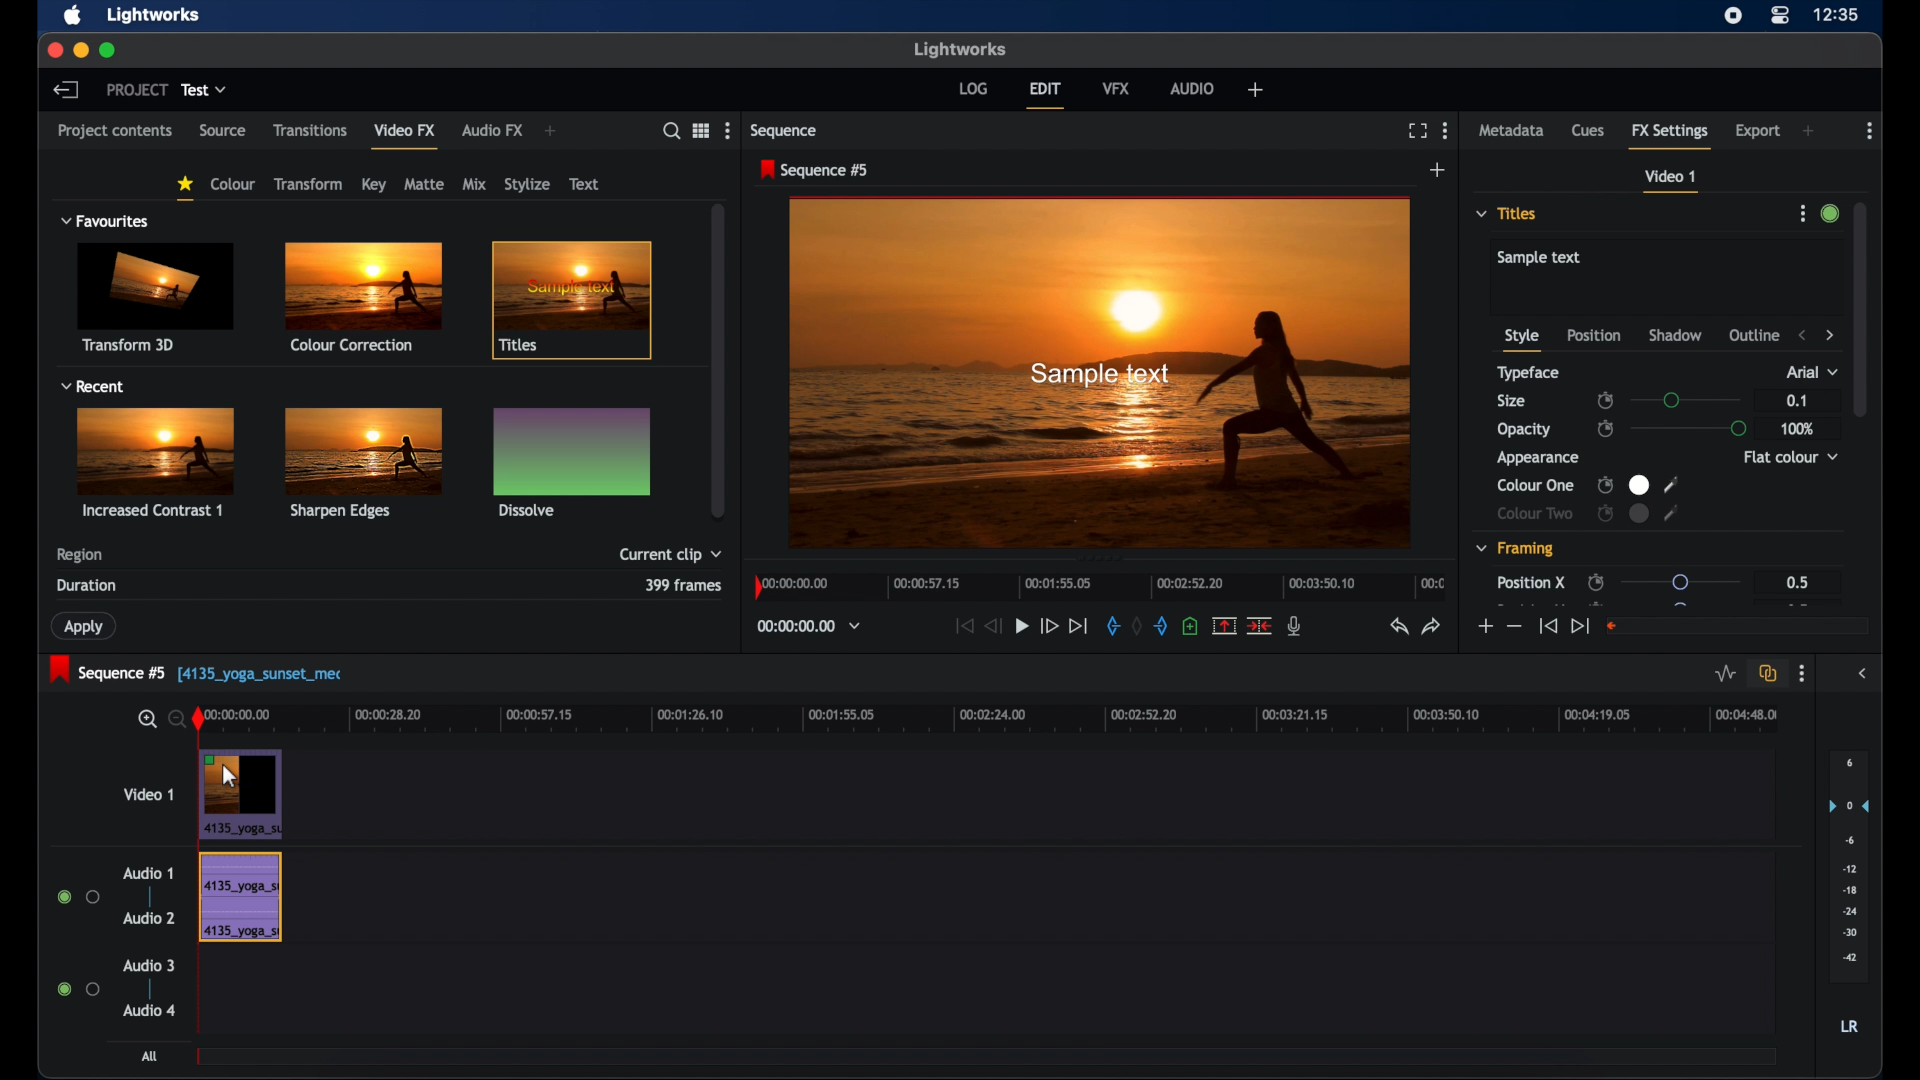 Image resolution: width=1920 pixels, height=1080 pixels. Describe the element at coordinates (647, 555) in the screenshot. I see `selected segments` at that location.